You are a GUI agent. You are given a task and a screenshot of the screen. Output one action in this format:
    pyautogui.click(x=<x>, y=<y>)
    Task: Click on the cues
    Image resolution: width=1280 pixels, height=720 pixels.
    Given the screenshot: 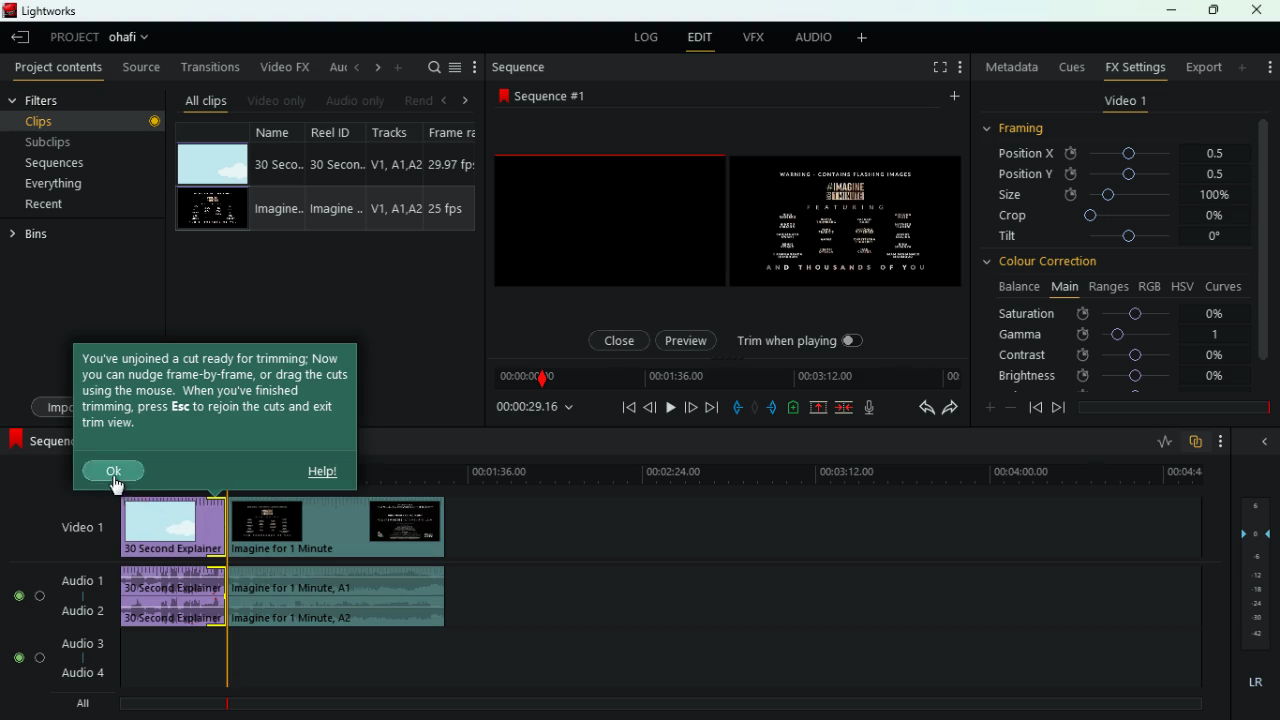 What is the action you would take?
    pyautogui.click(x=1073, y=67)
    